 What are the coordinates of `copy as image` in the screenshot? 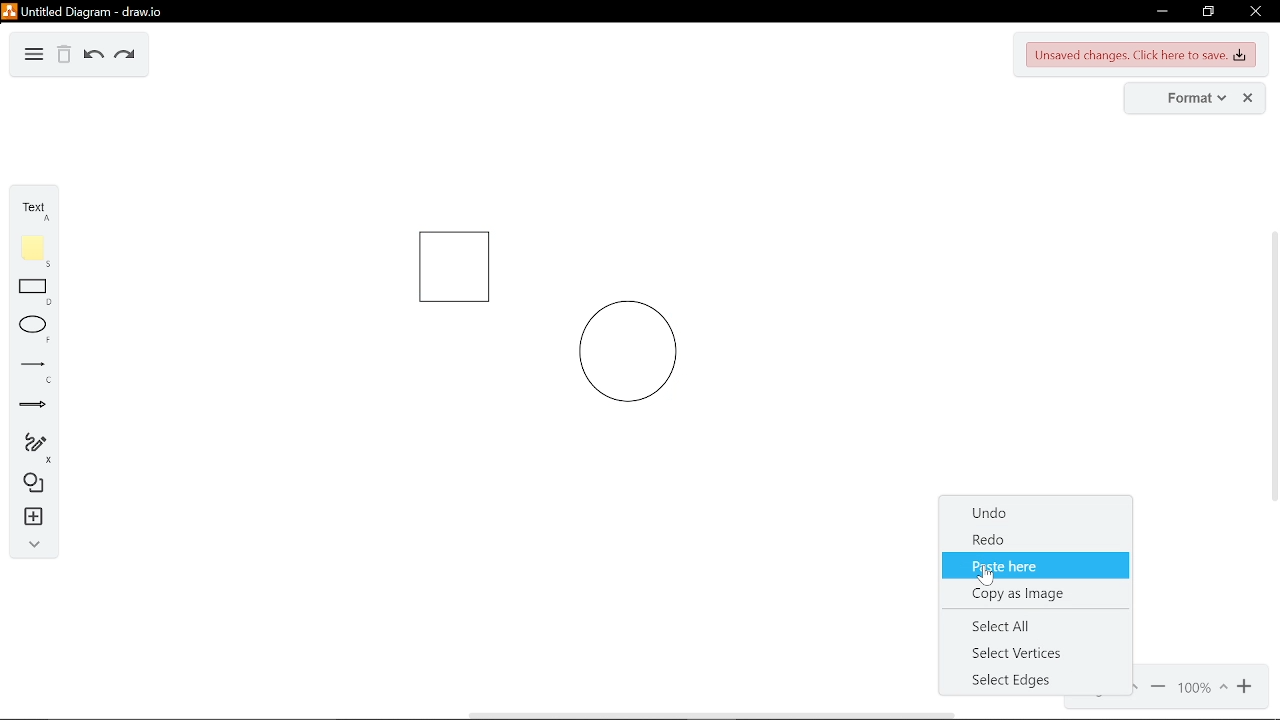 It's located at (1036, 591).